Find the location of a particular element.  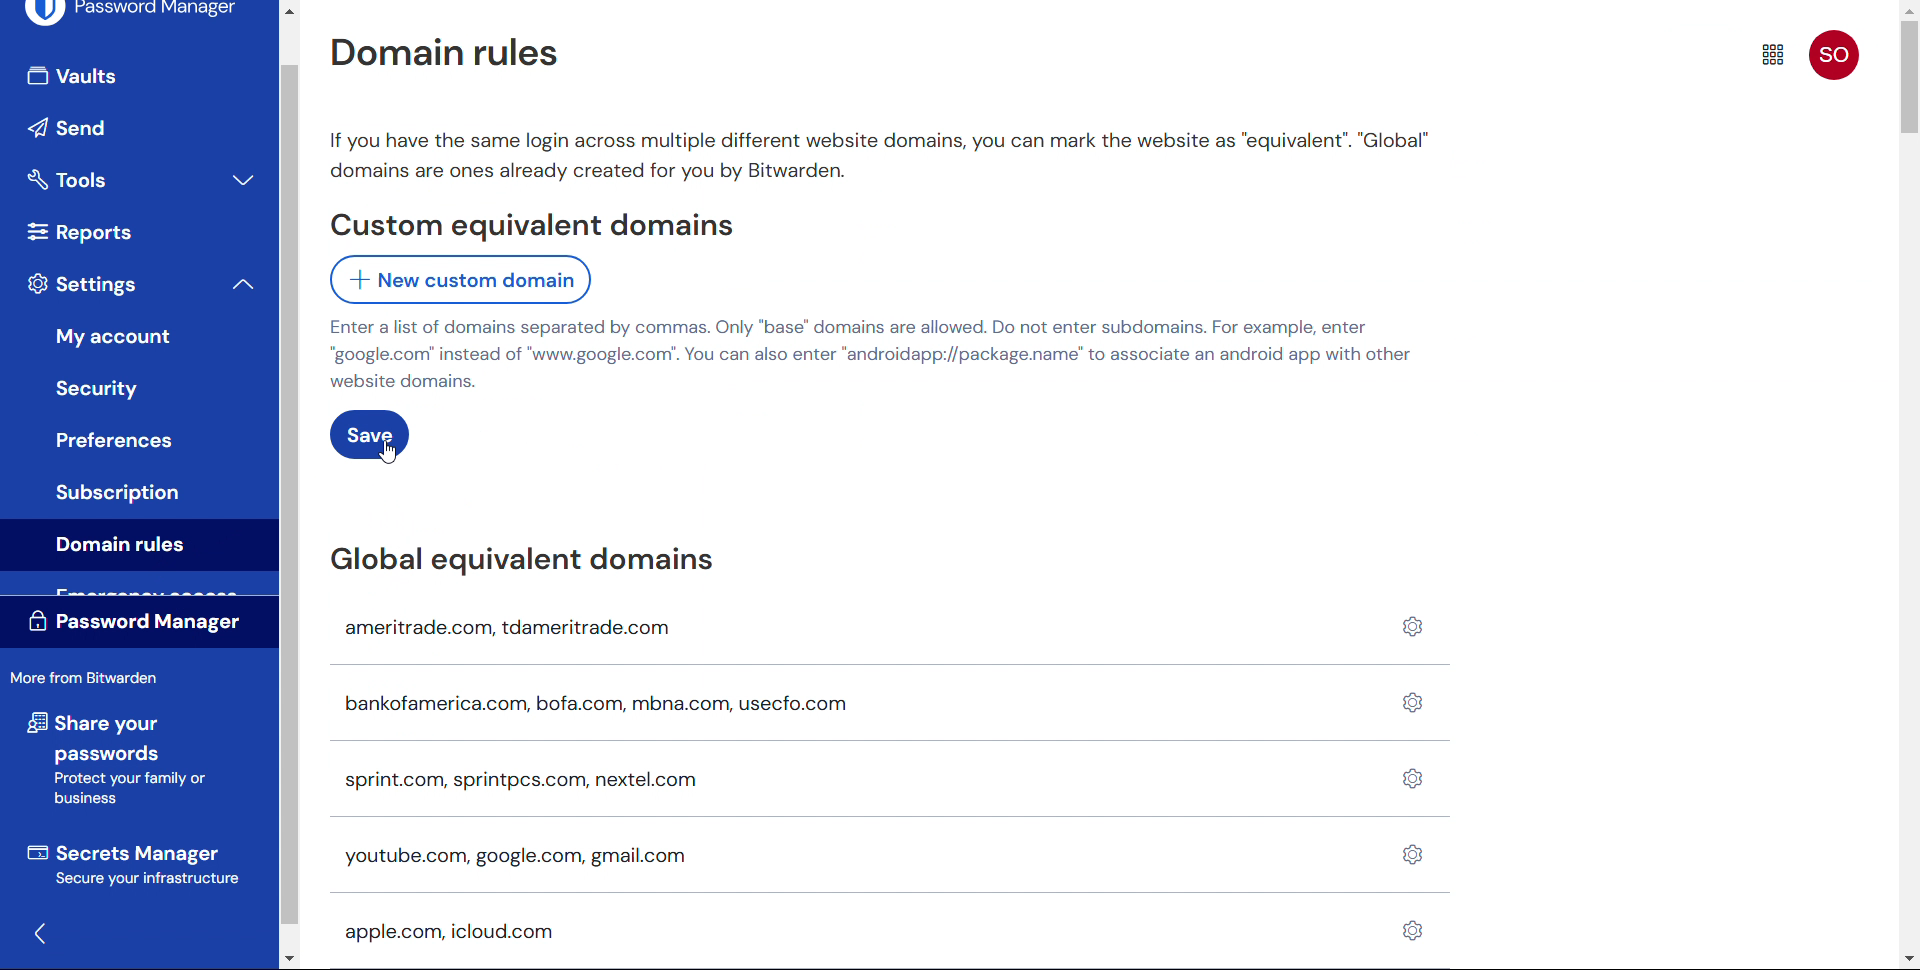

Password manager  is located at coordinates (140, 623).